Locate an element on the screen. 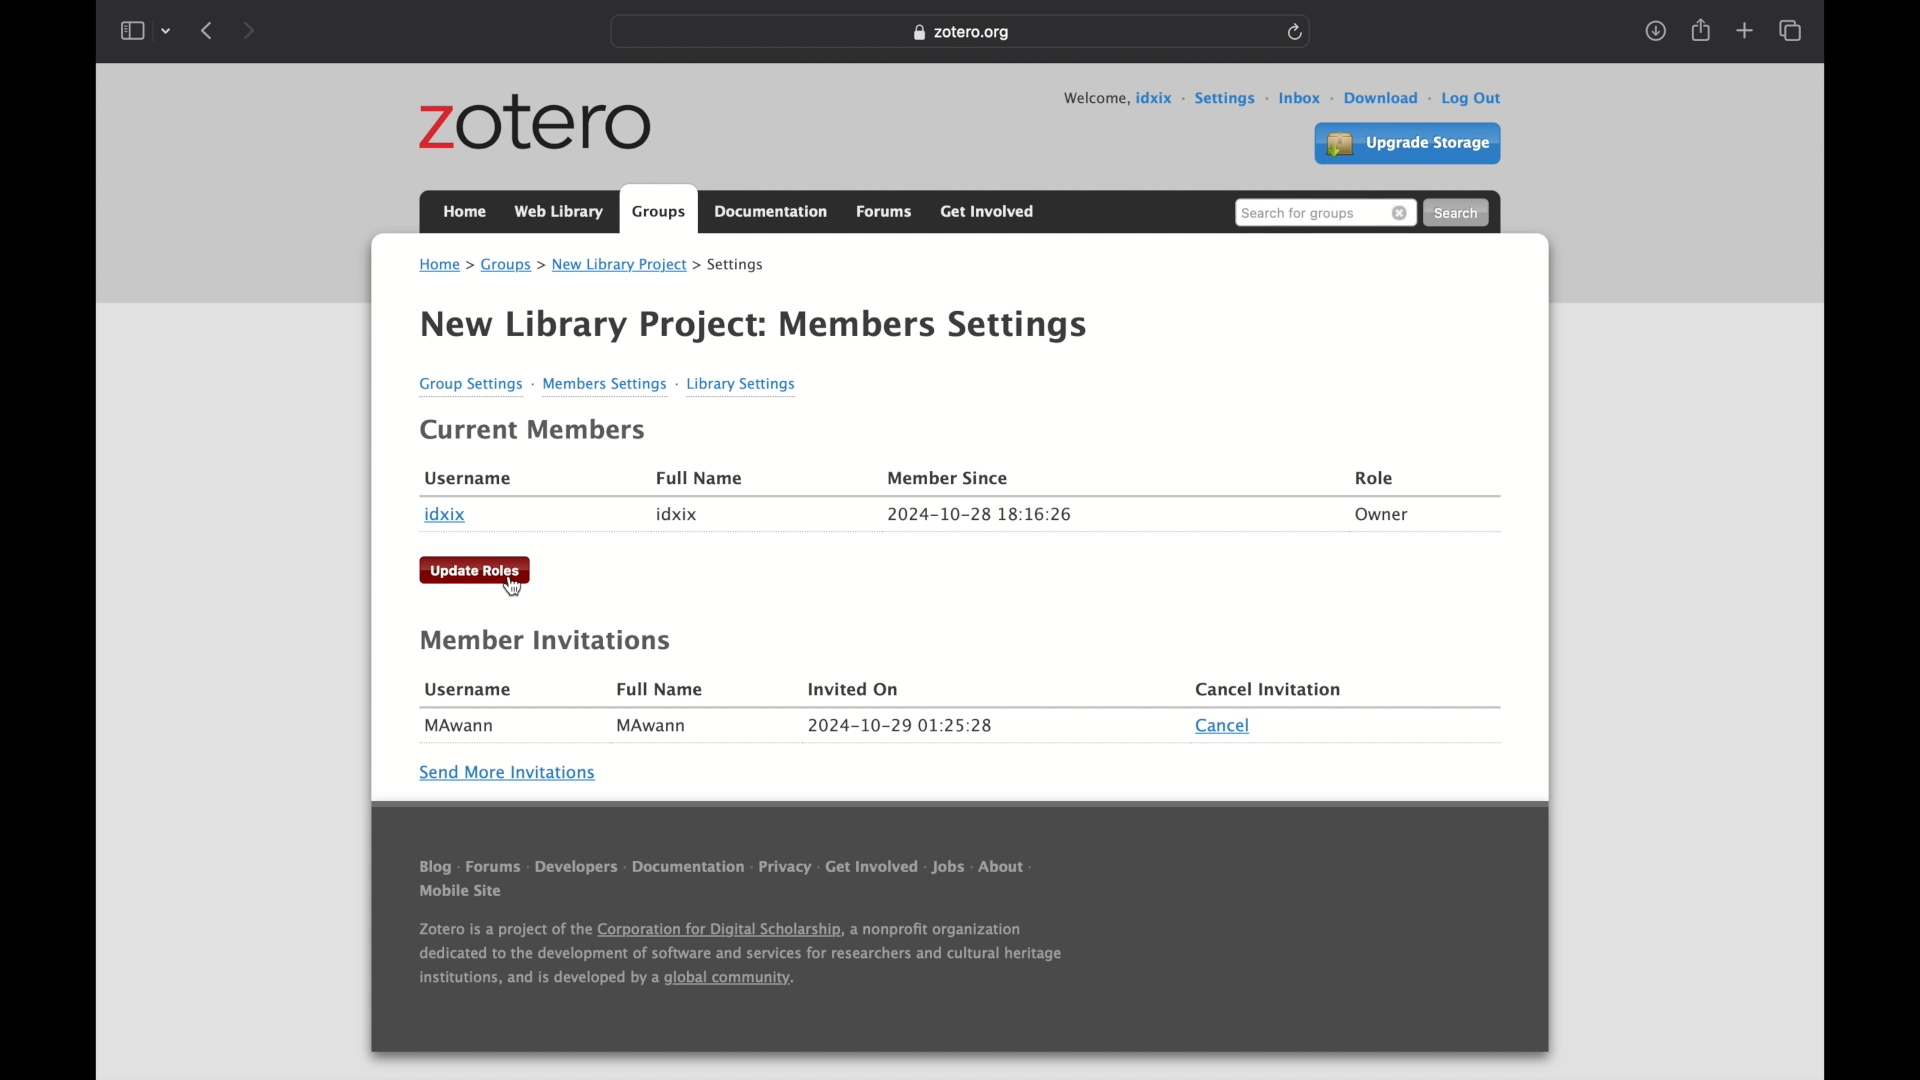  log out is located at coordinates (1472, 96).